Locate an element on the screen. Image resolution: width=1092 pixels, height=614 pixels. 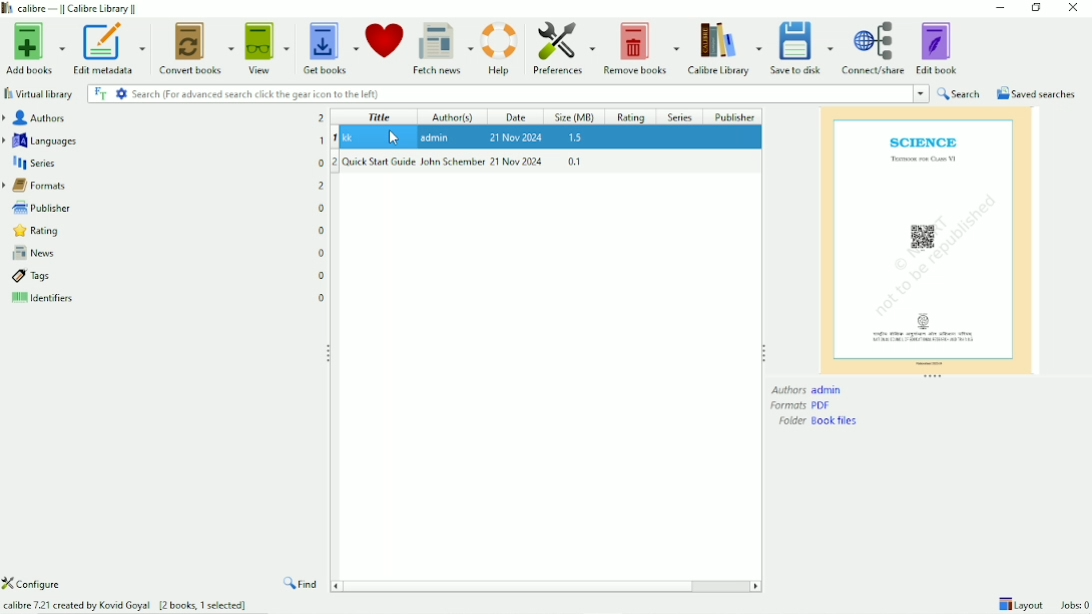
Cursor is located at coordinates (397, 138).